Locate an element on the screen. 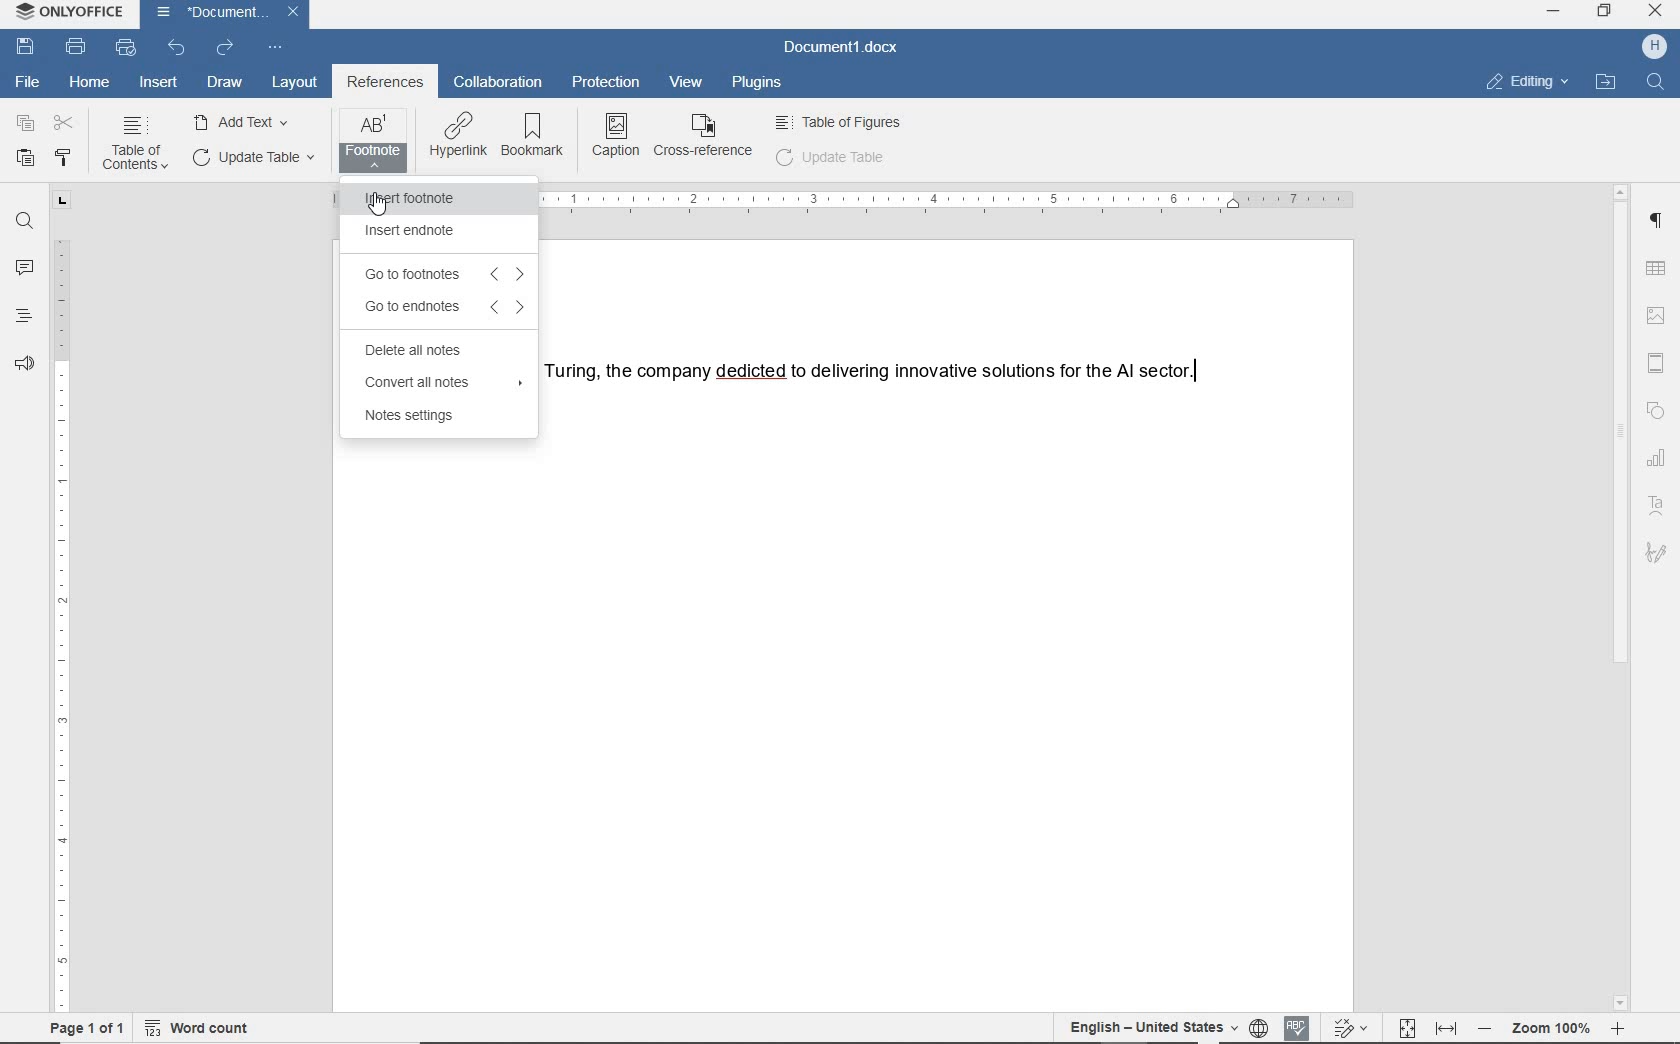 The width and height of the screenshot is (1680, 1044). SHAPES is located at coordinates (1657, 410).